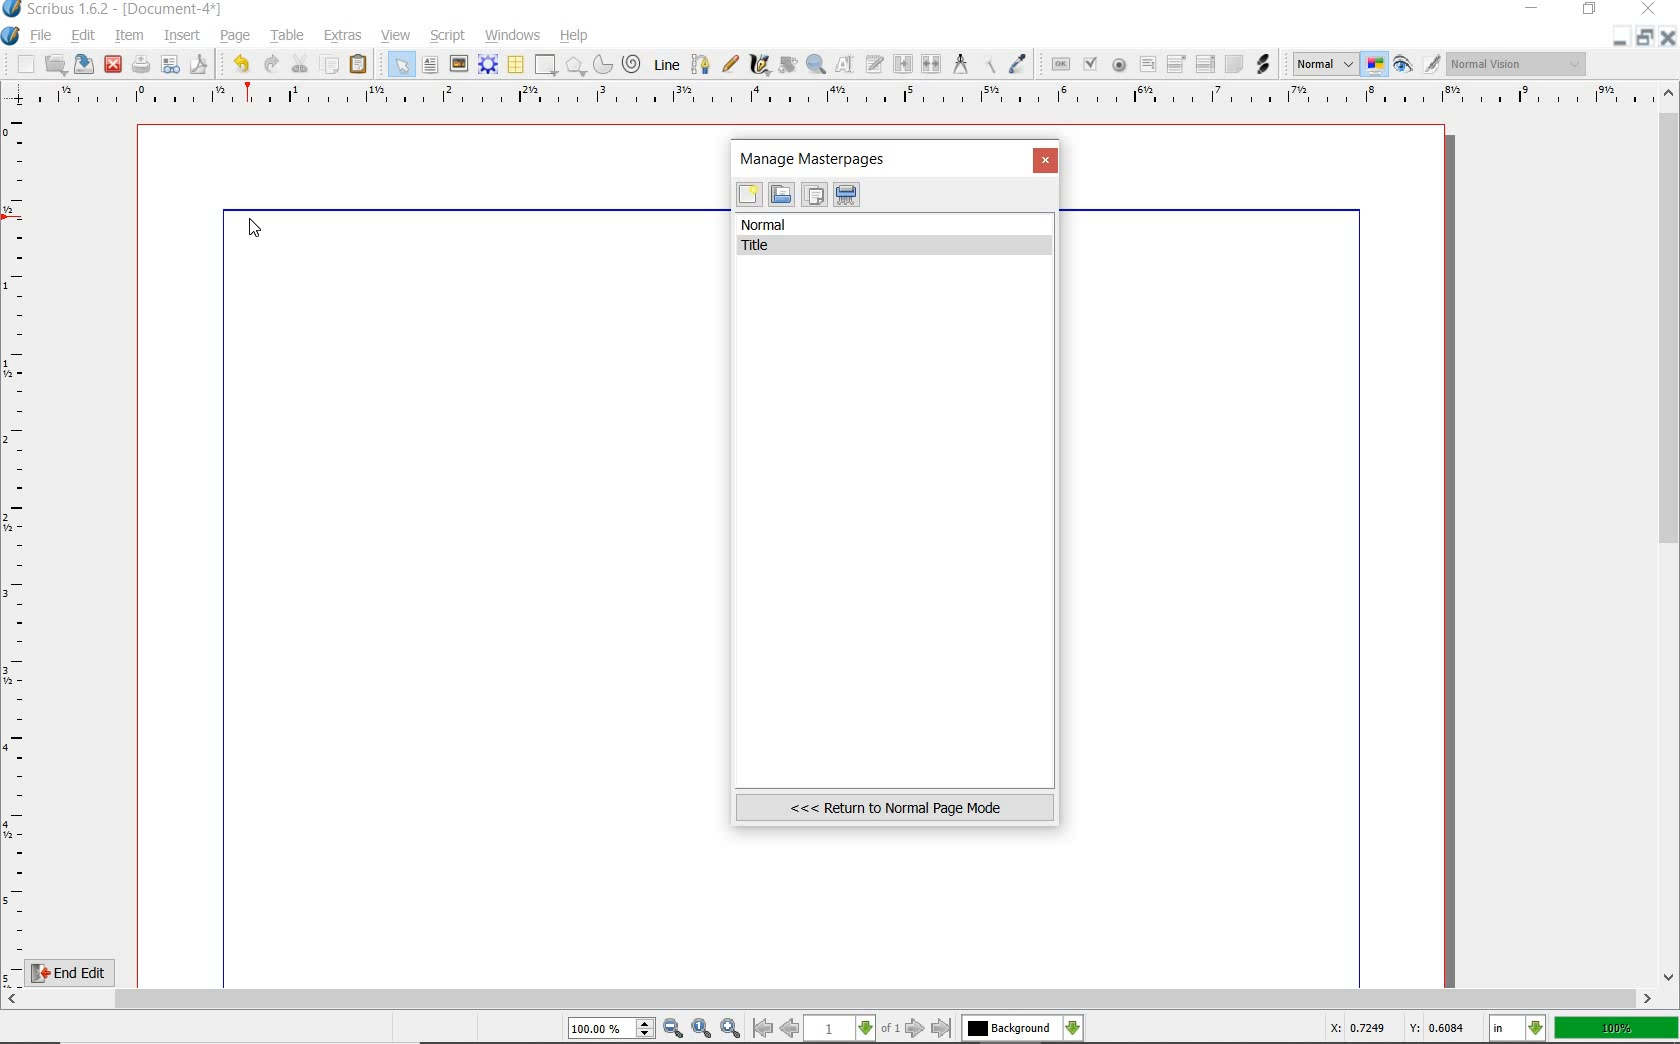 This screenshot has height=1044, width=1680. What do you see at coordinates (1518, 66) in the screenshot?
I see `Normal Vision` at bounding box center [1518, 66].